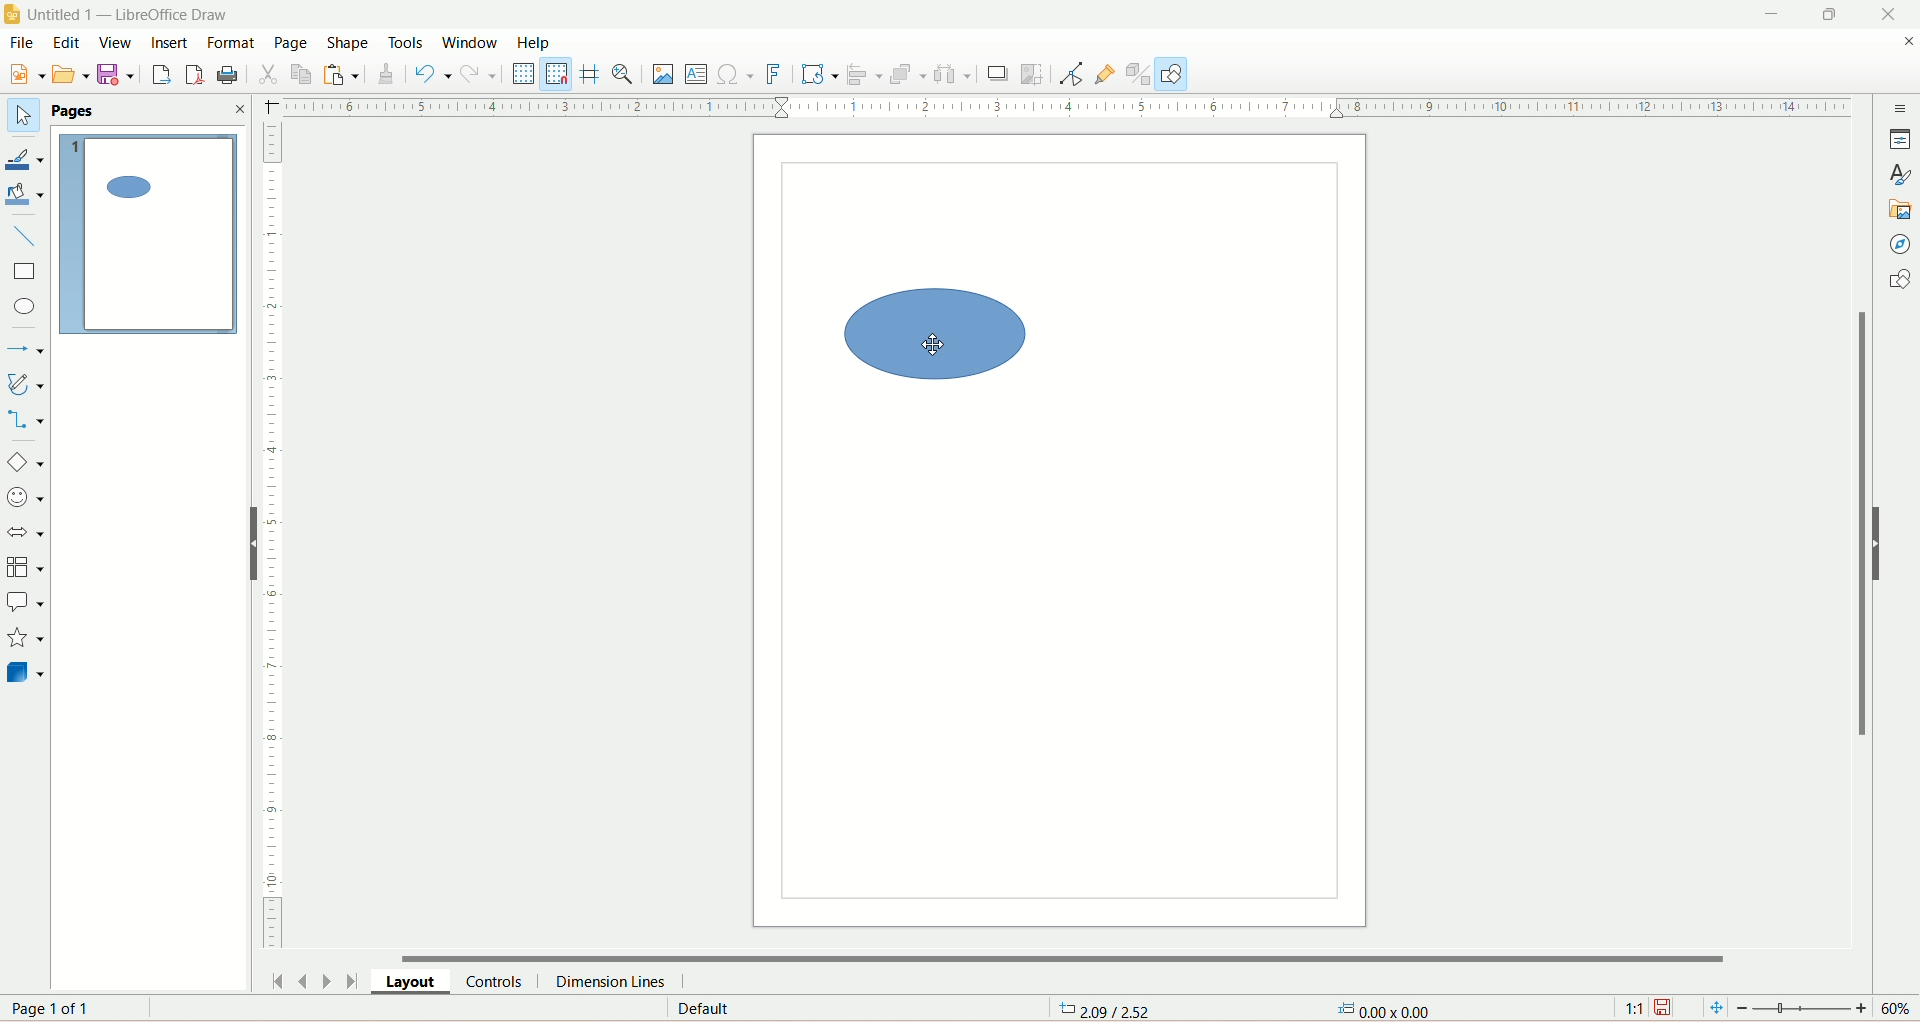 This screenshot has width=1920, height=1022. What do you see at coordinates (351, 42) in the screenshot?
I see `shape` at bounding box center [351, 42].